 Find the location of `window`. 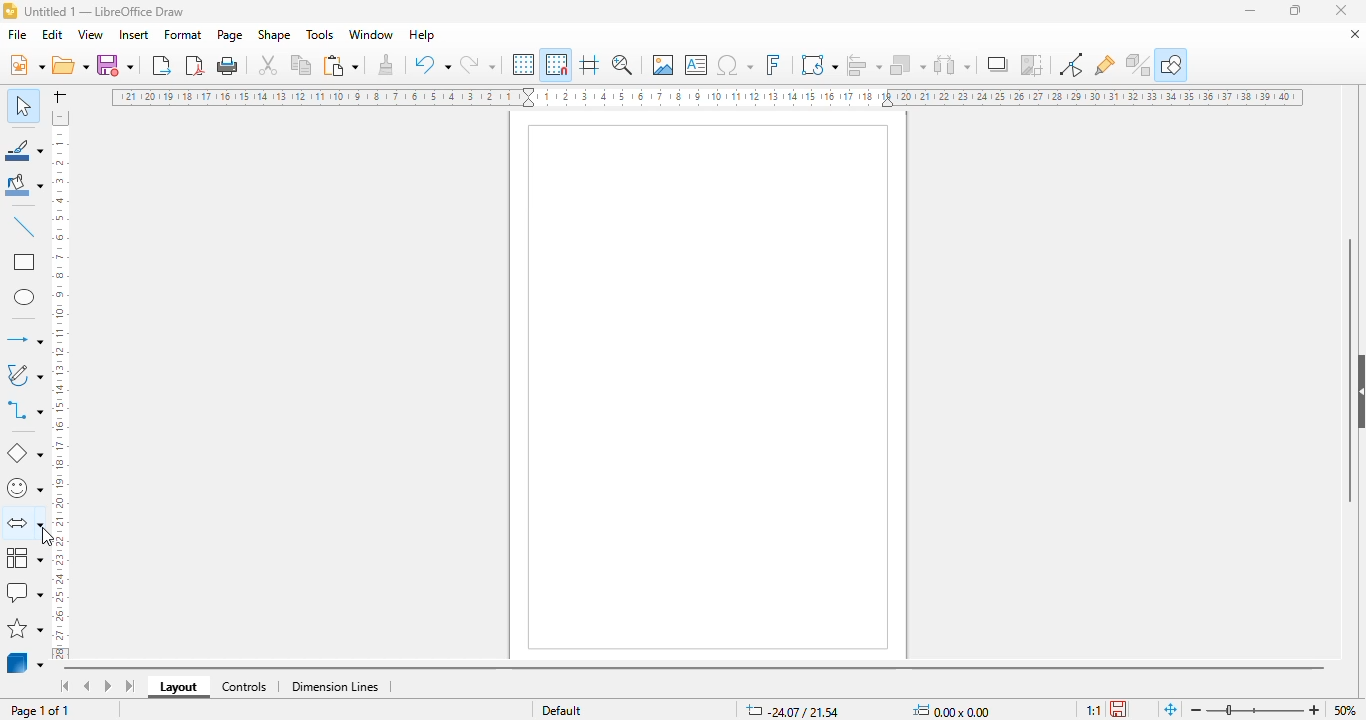

window is located at coordinates (371, 35).